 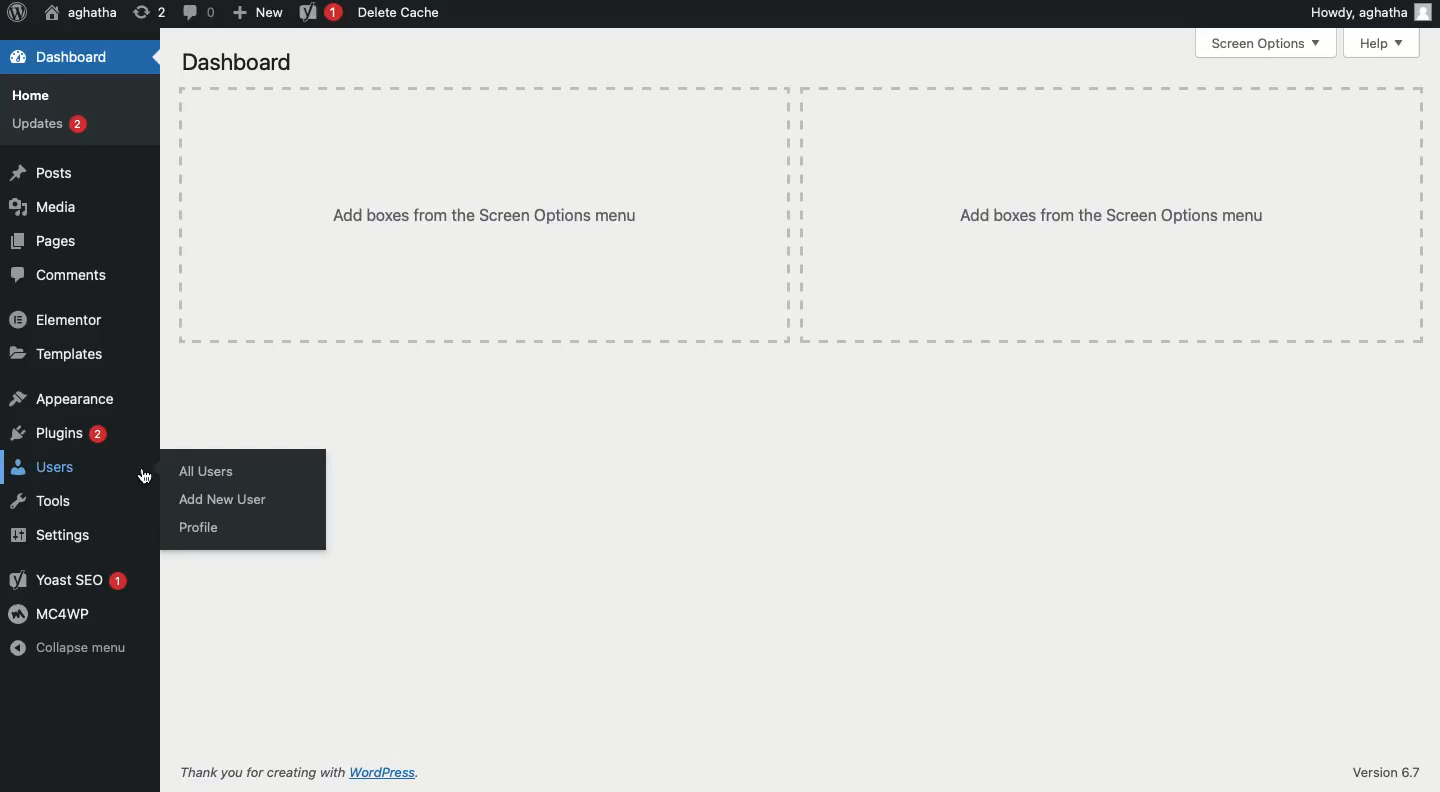 I want to click on Thank you for creating with WordPress, so click(x=301, y=774).